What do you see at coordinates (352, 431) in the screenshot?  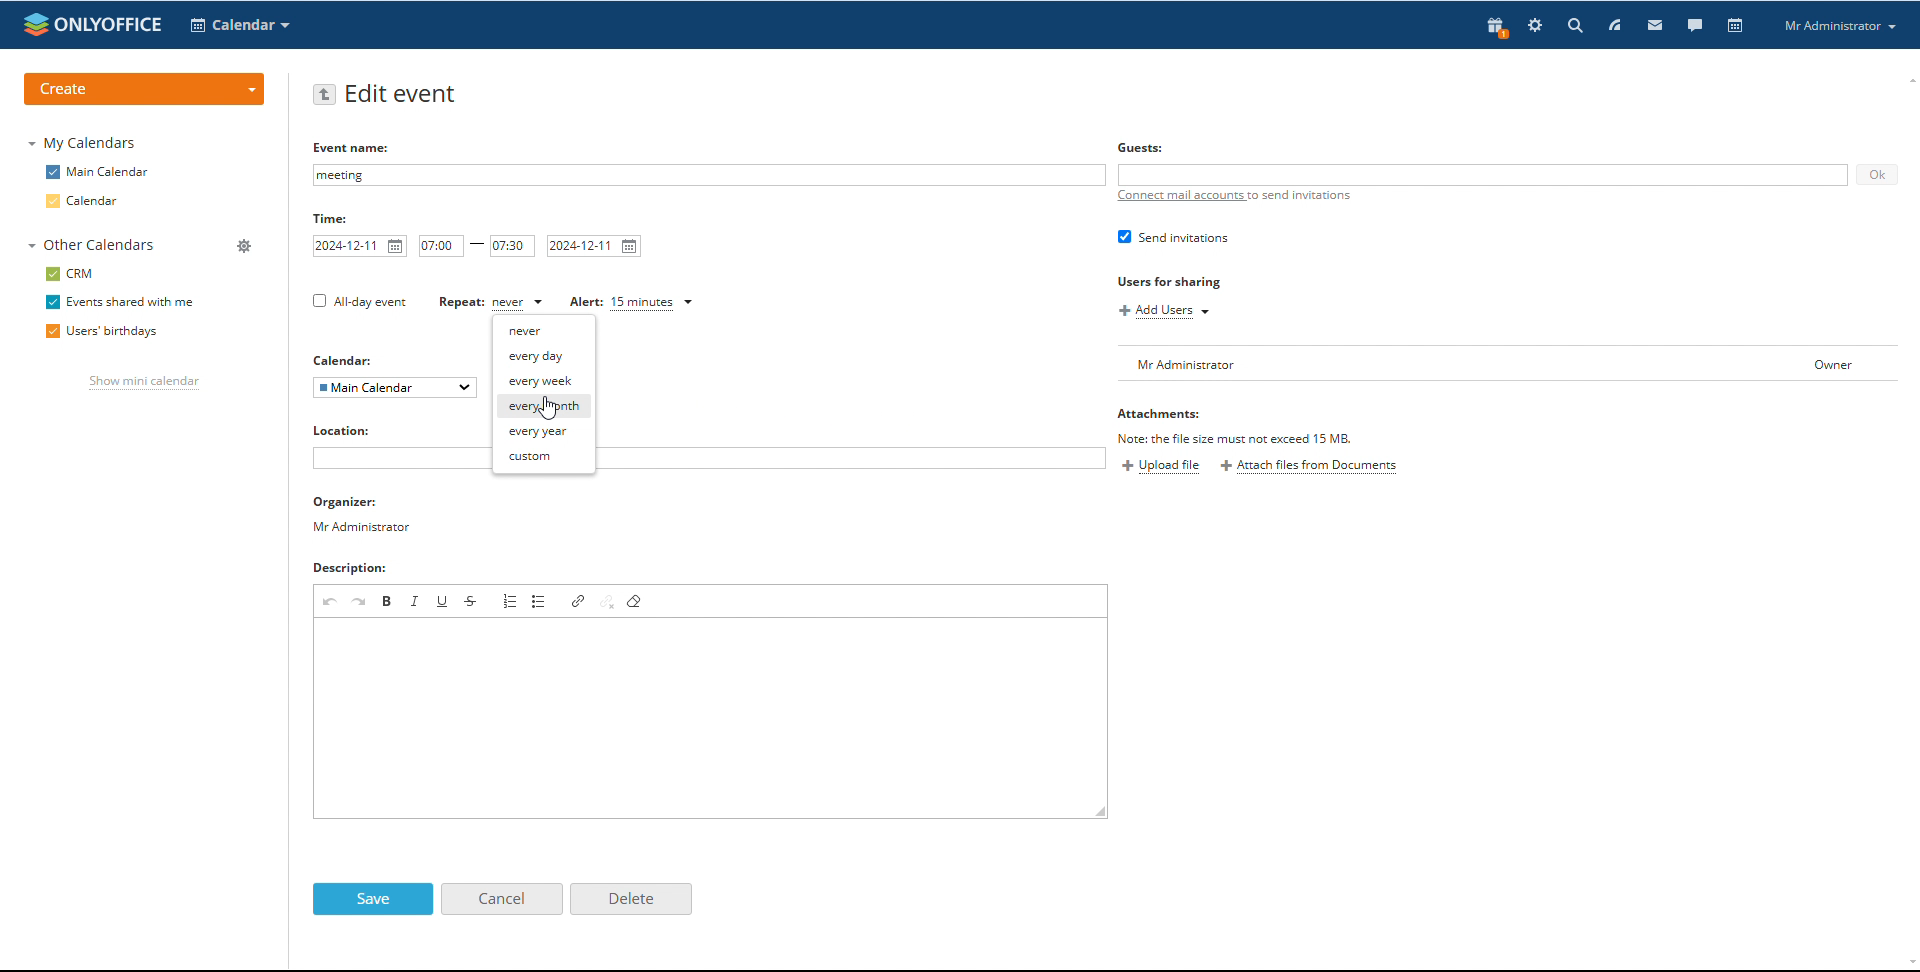 I see `Location:` at bounding box center [352, 431].